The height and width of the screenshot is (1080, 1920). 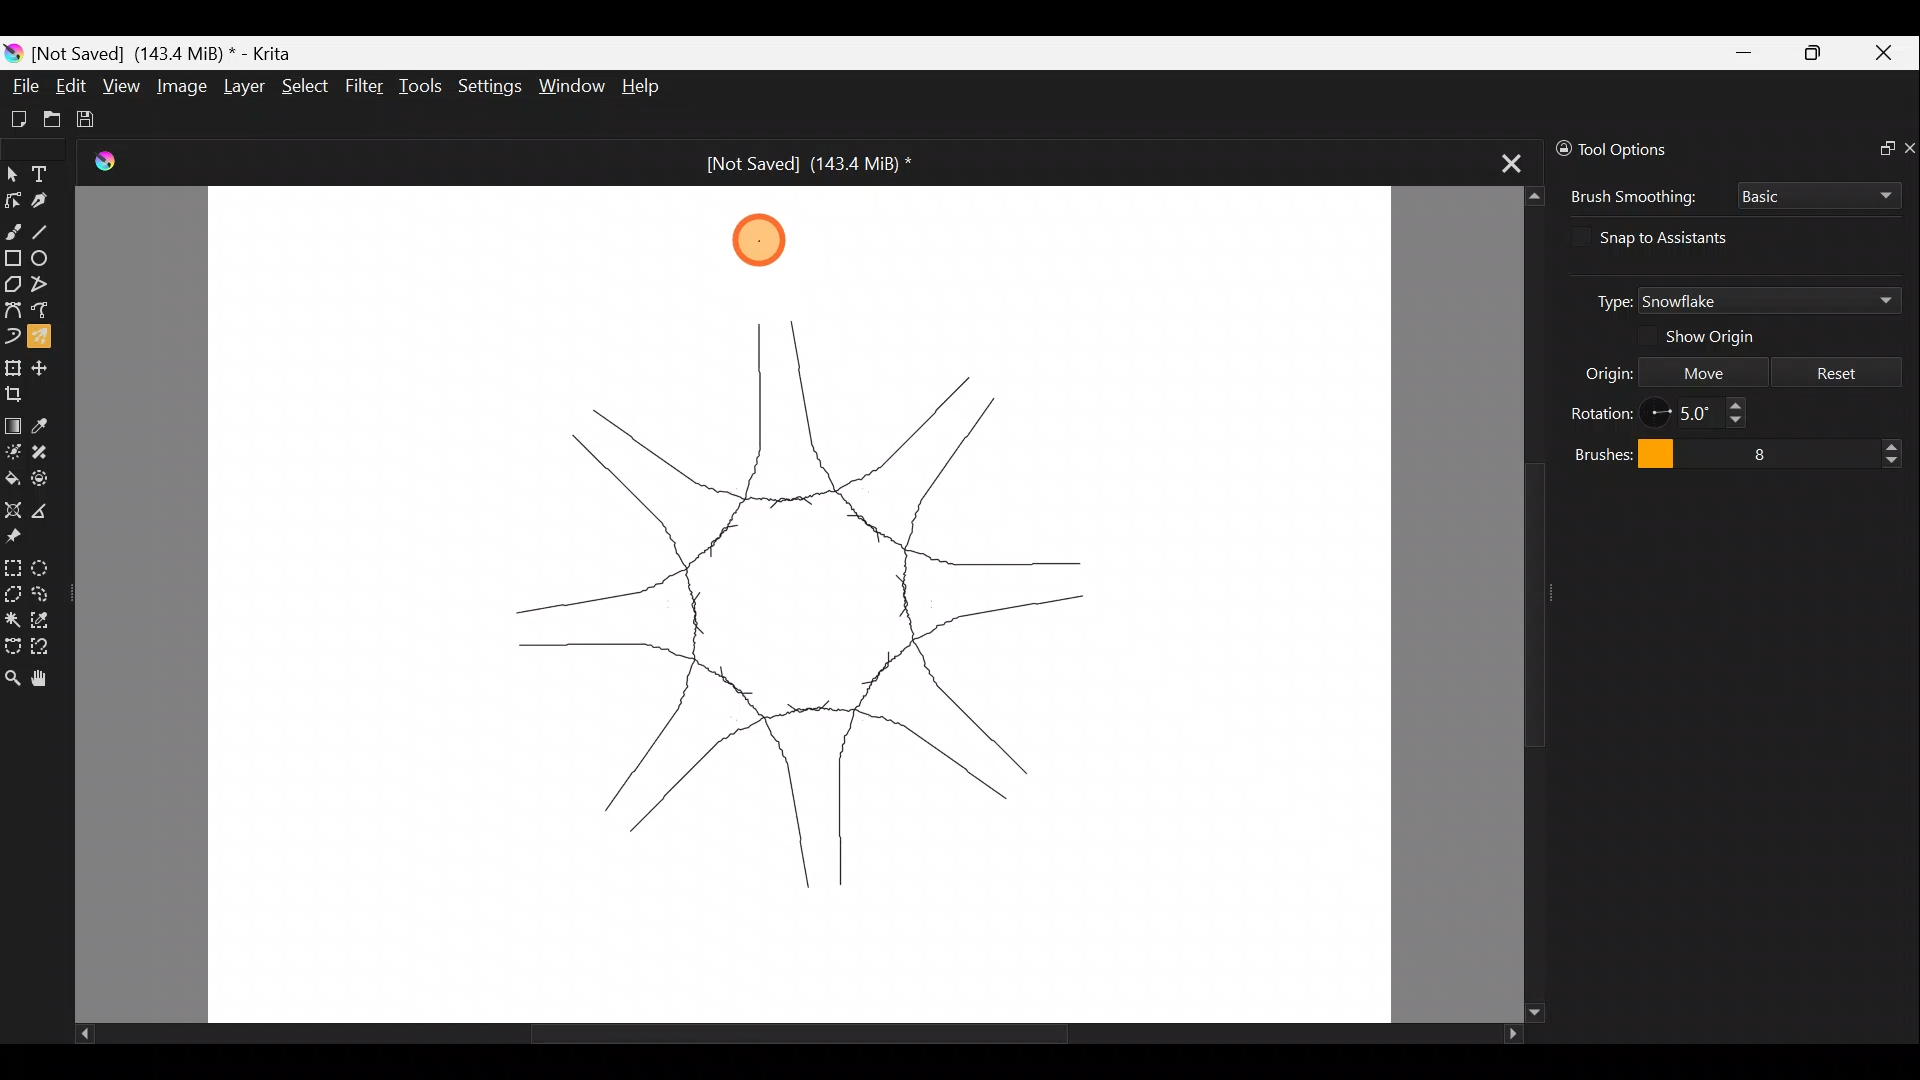 What do you see at coordinates (751, 241) in the screenshot?
I see `Cursor on canvas` at bounding box center [751, 241].